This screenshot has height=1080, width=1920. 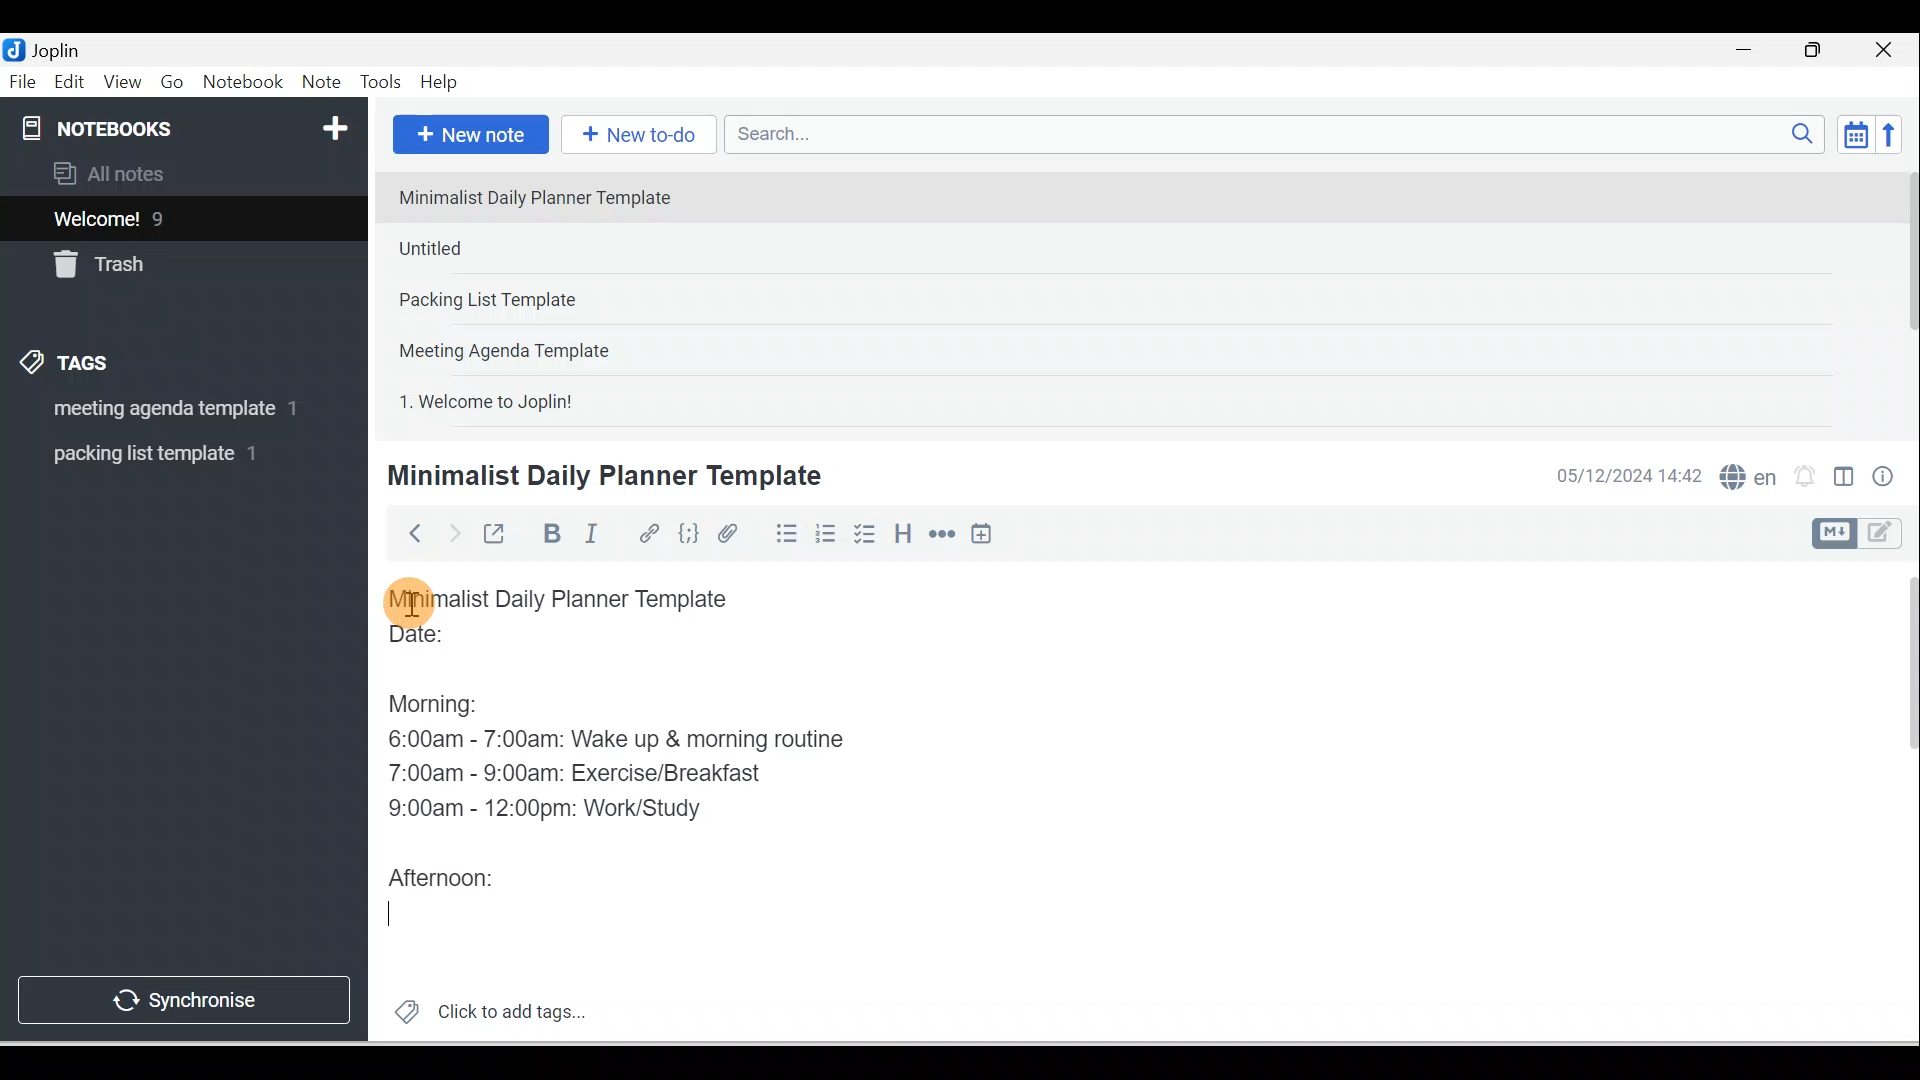 I want to click on Note 5, so click(x=559, y=399).